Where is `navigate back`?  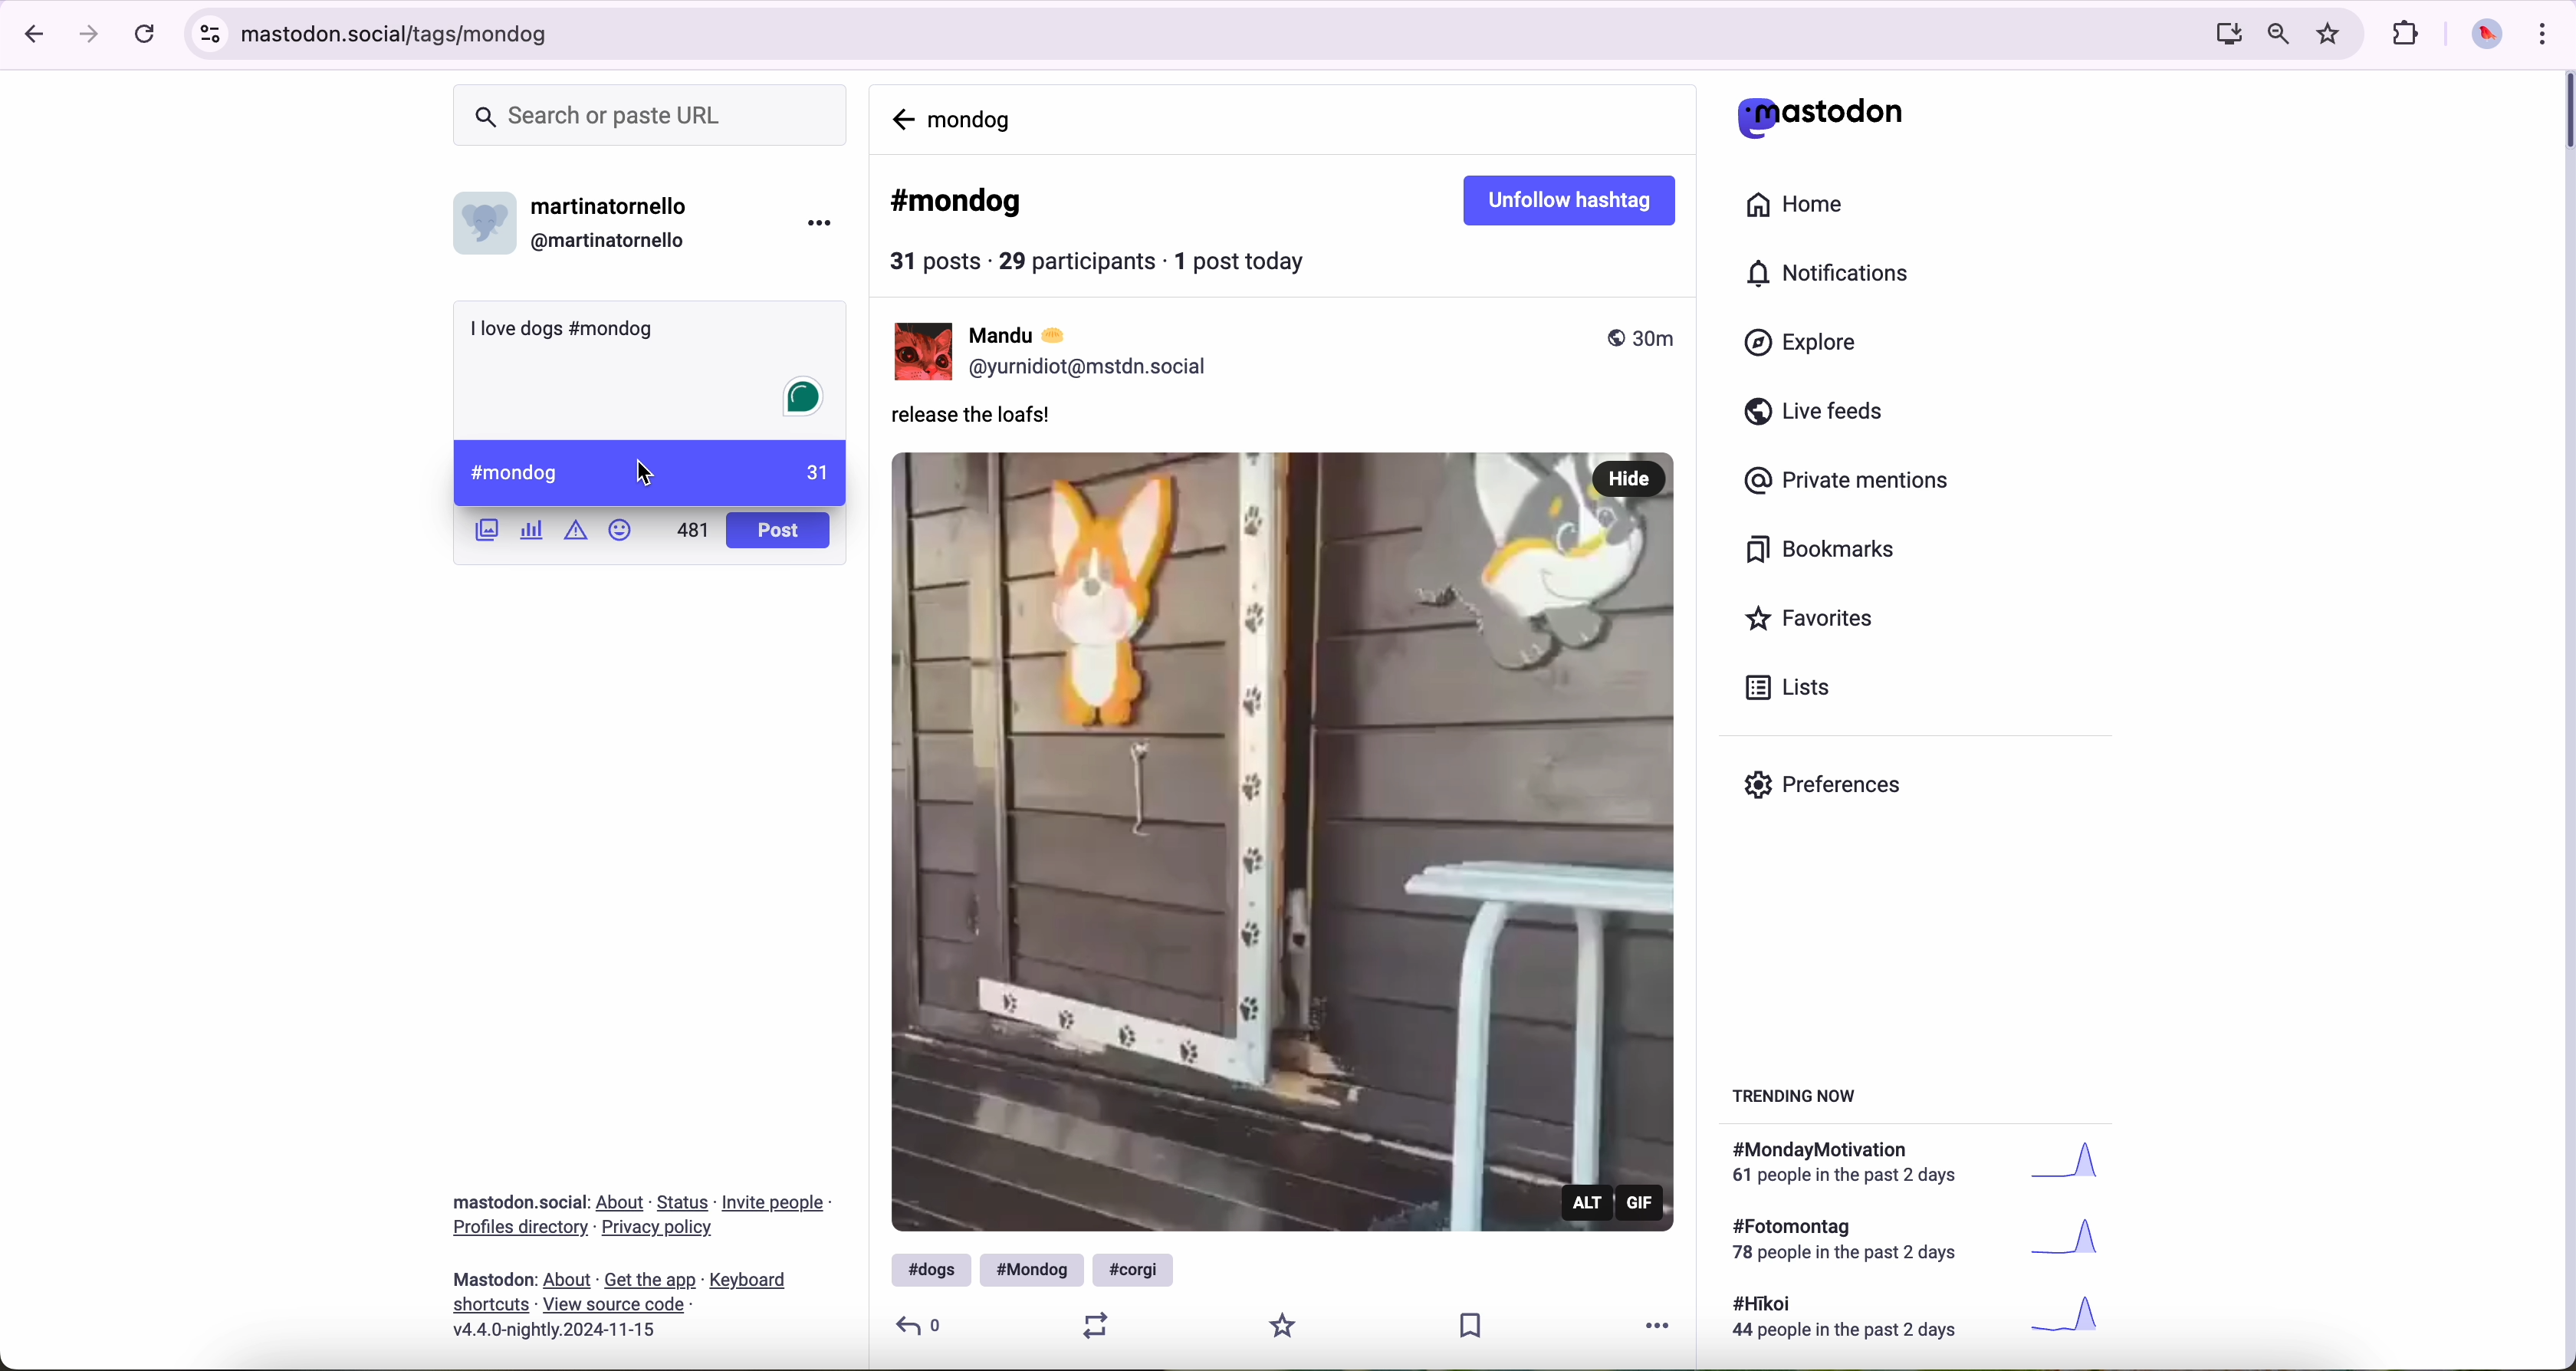
navigate back is located at coordinates (31, 35).